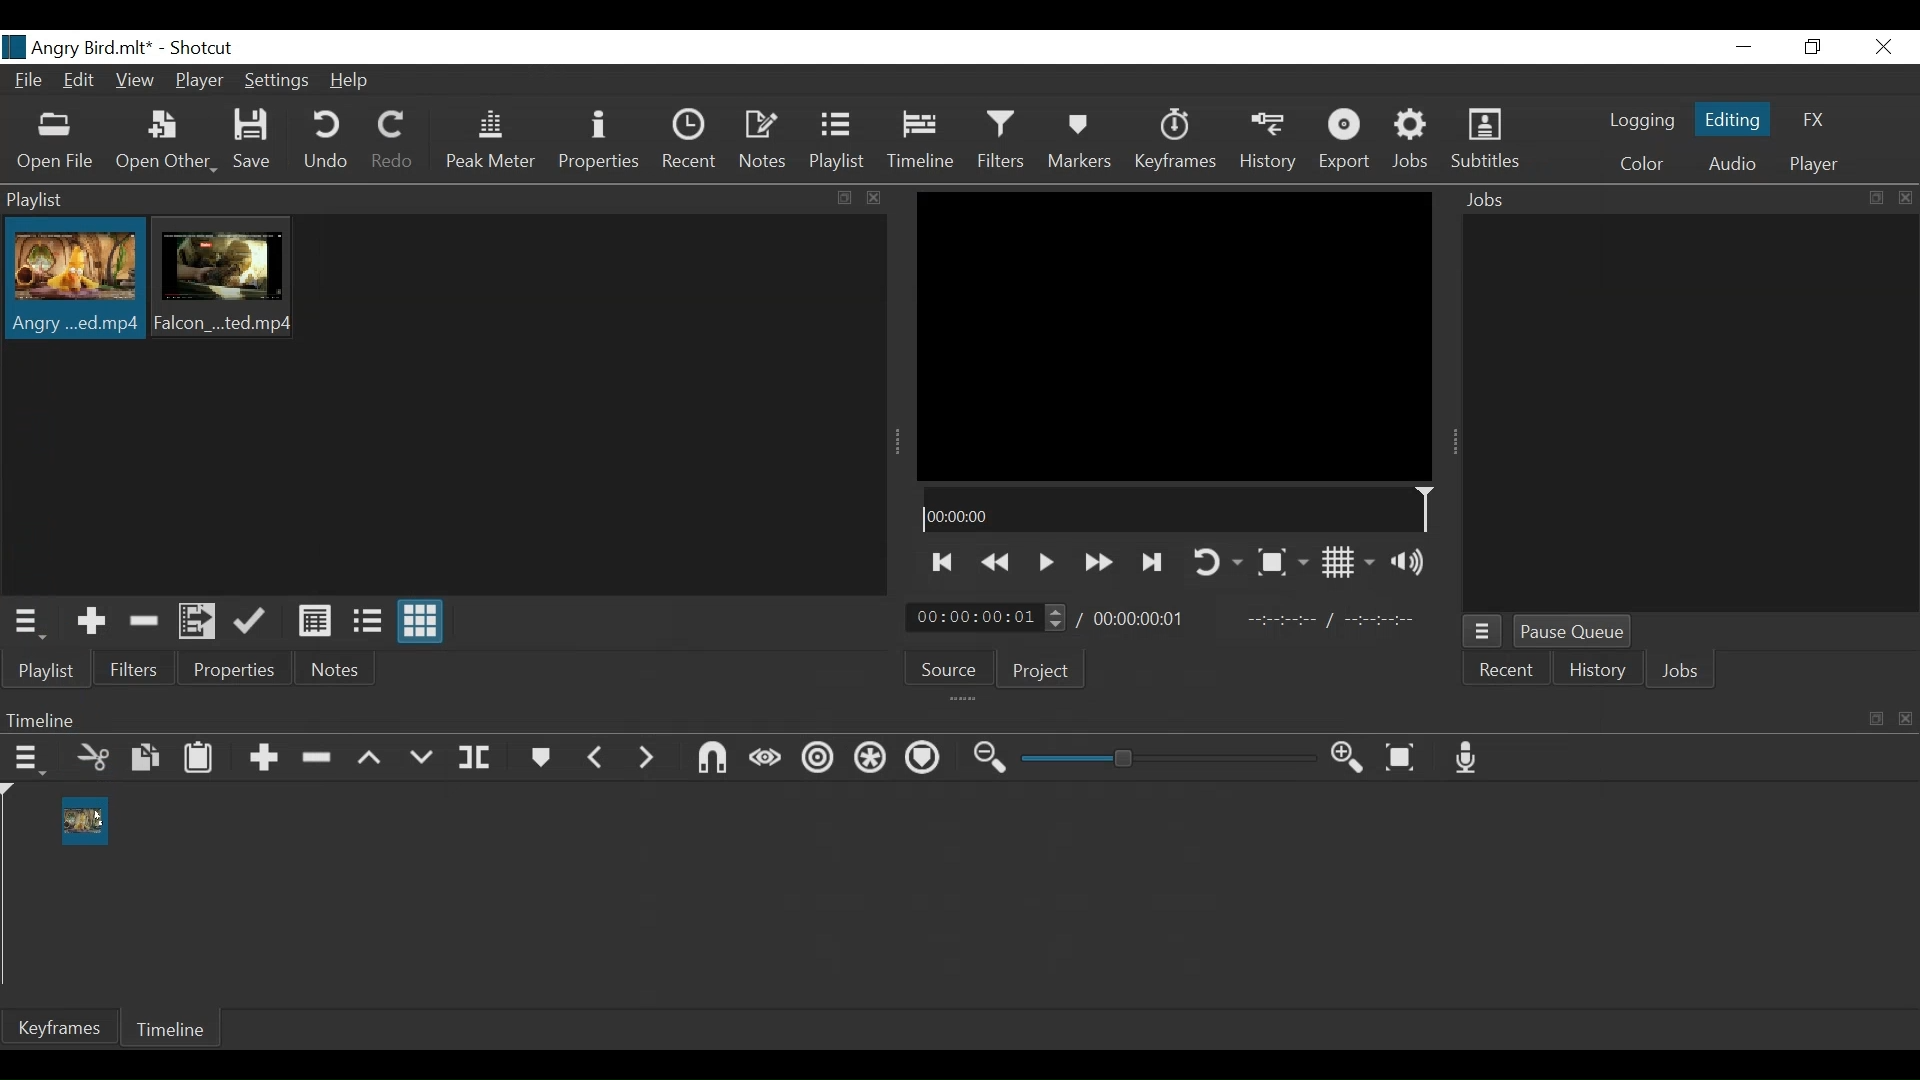  Describe the element at coordinates (989, 759) in the screenshot. I see `Zoom timeline out` at that location.